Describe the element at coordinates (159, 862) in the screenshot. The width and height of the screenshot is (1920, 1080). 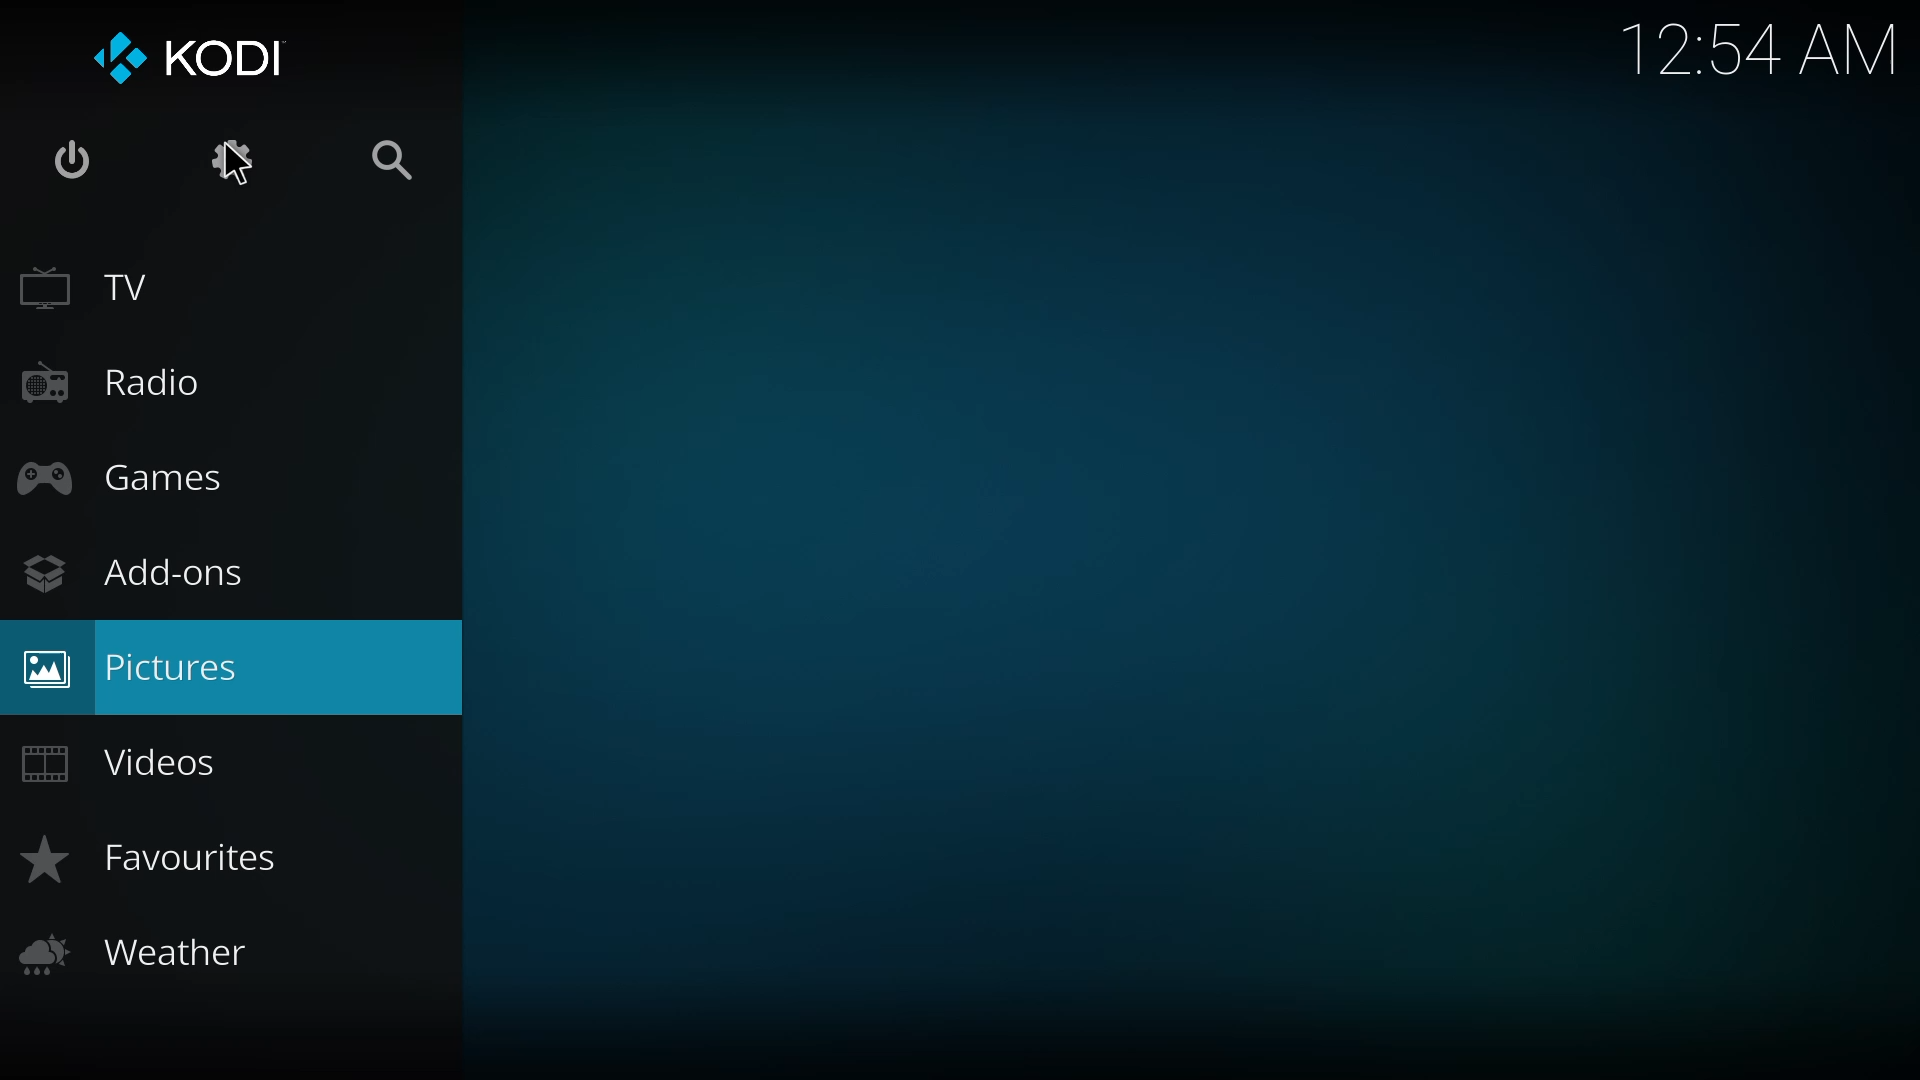
I see `favorites` at that location.